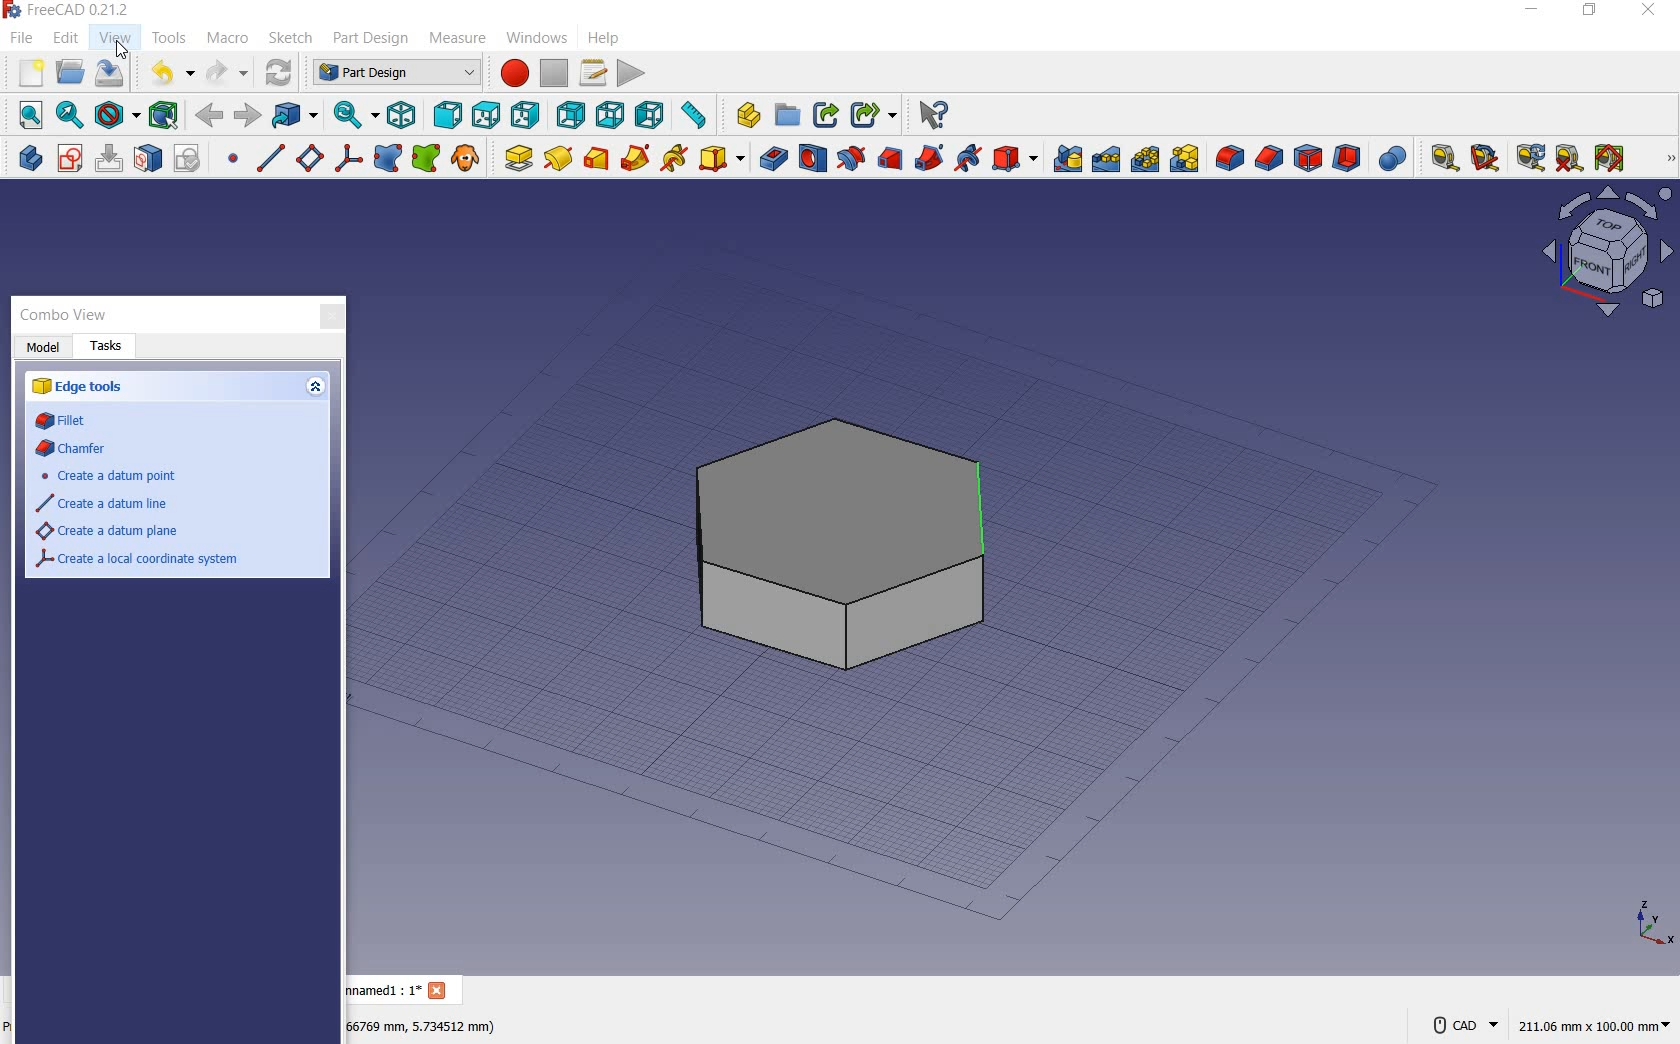  Describe the element at coordinates (822, 116) in the screenshot. I see `make link` at that location.